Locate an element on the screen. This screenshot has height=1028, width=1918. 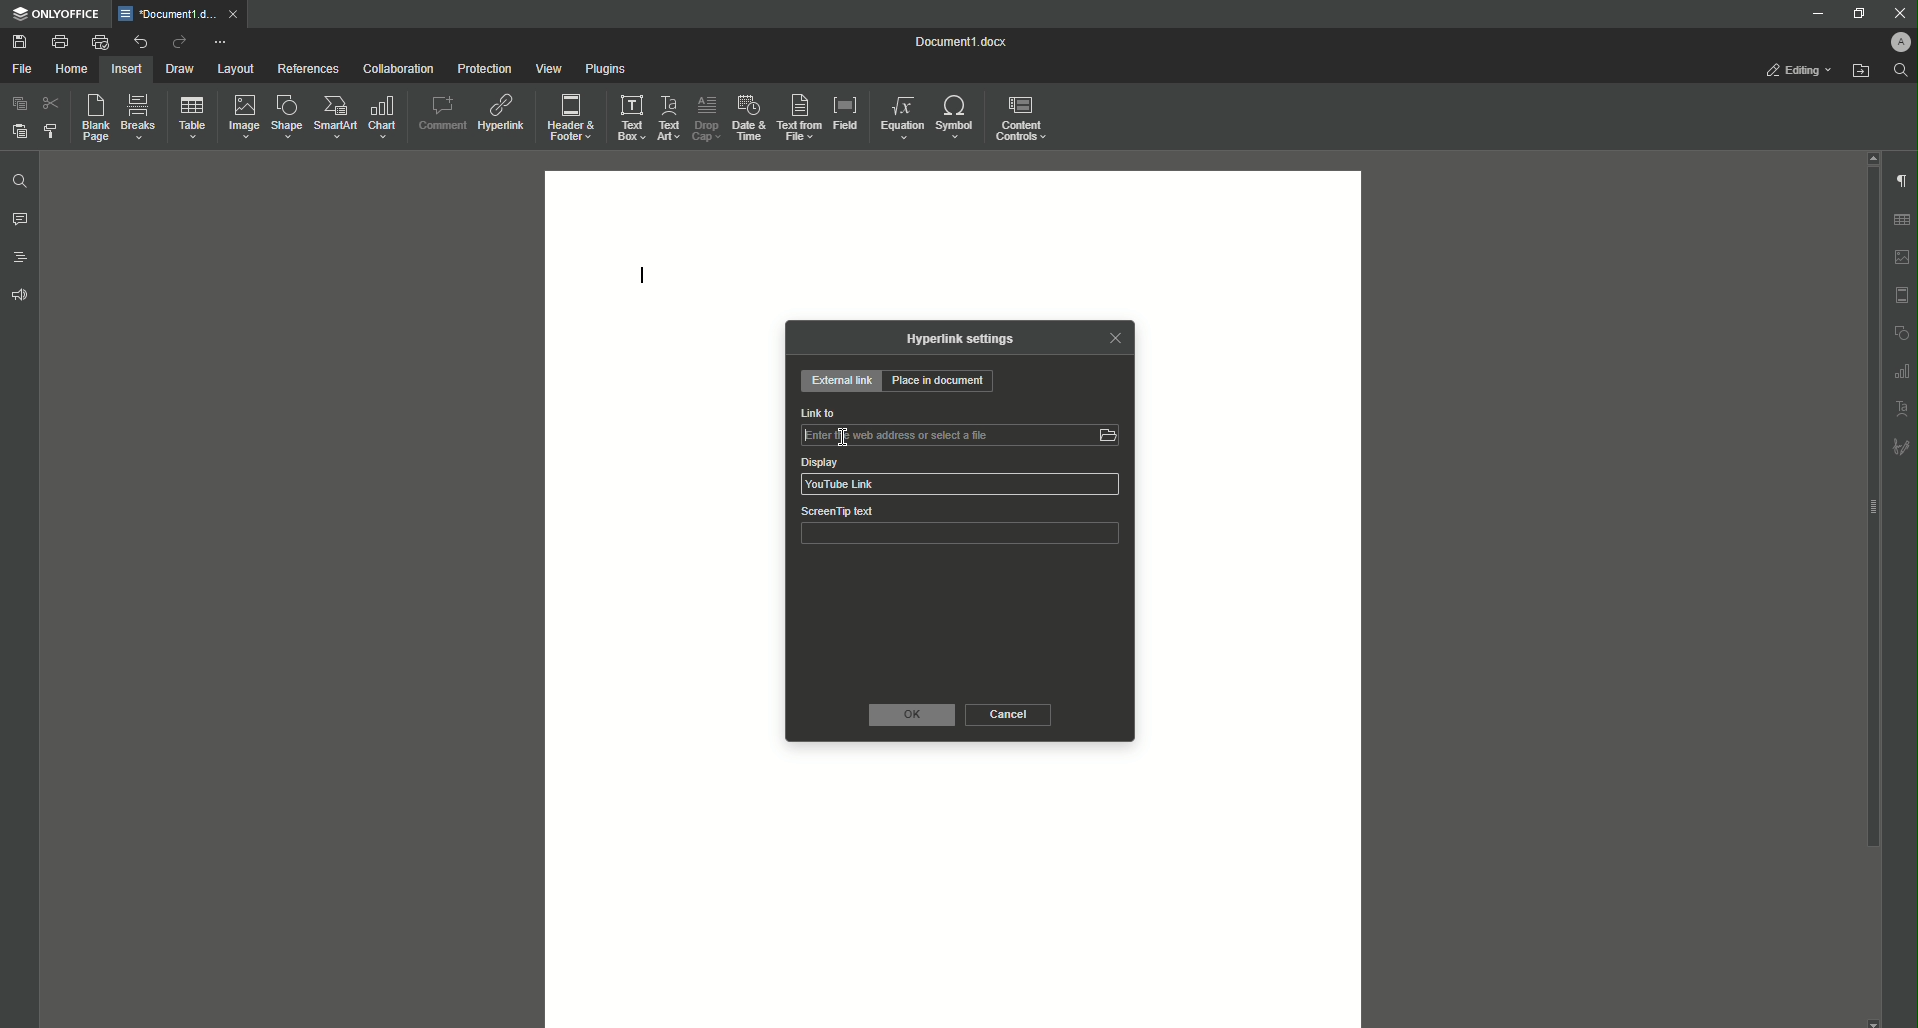
External Link is located at coordinates (841, 380).